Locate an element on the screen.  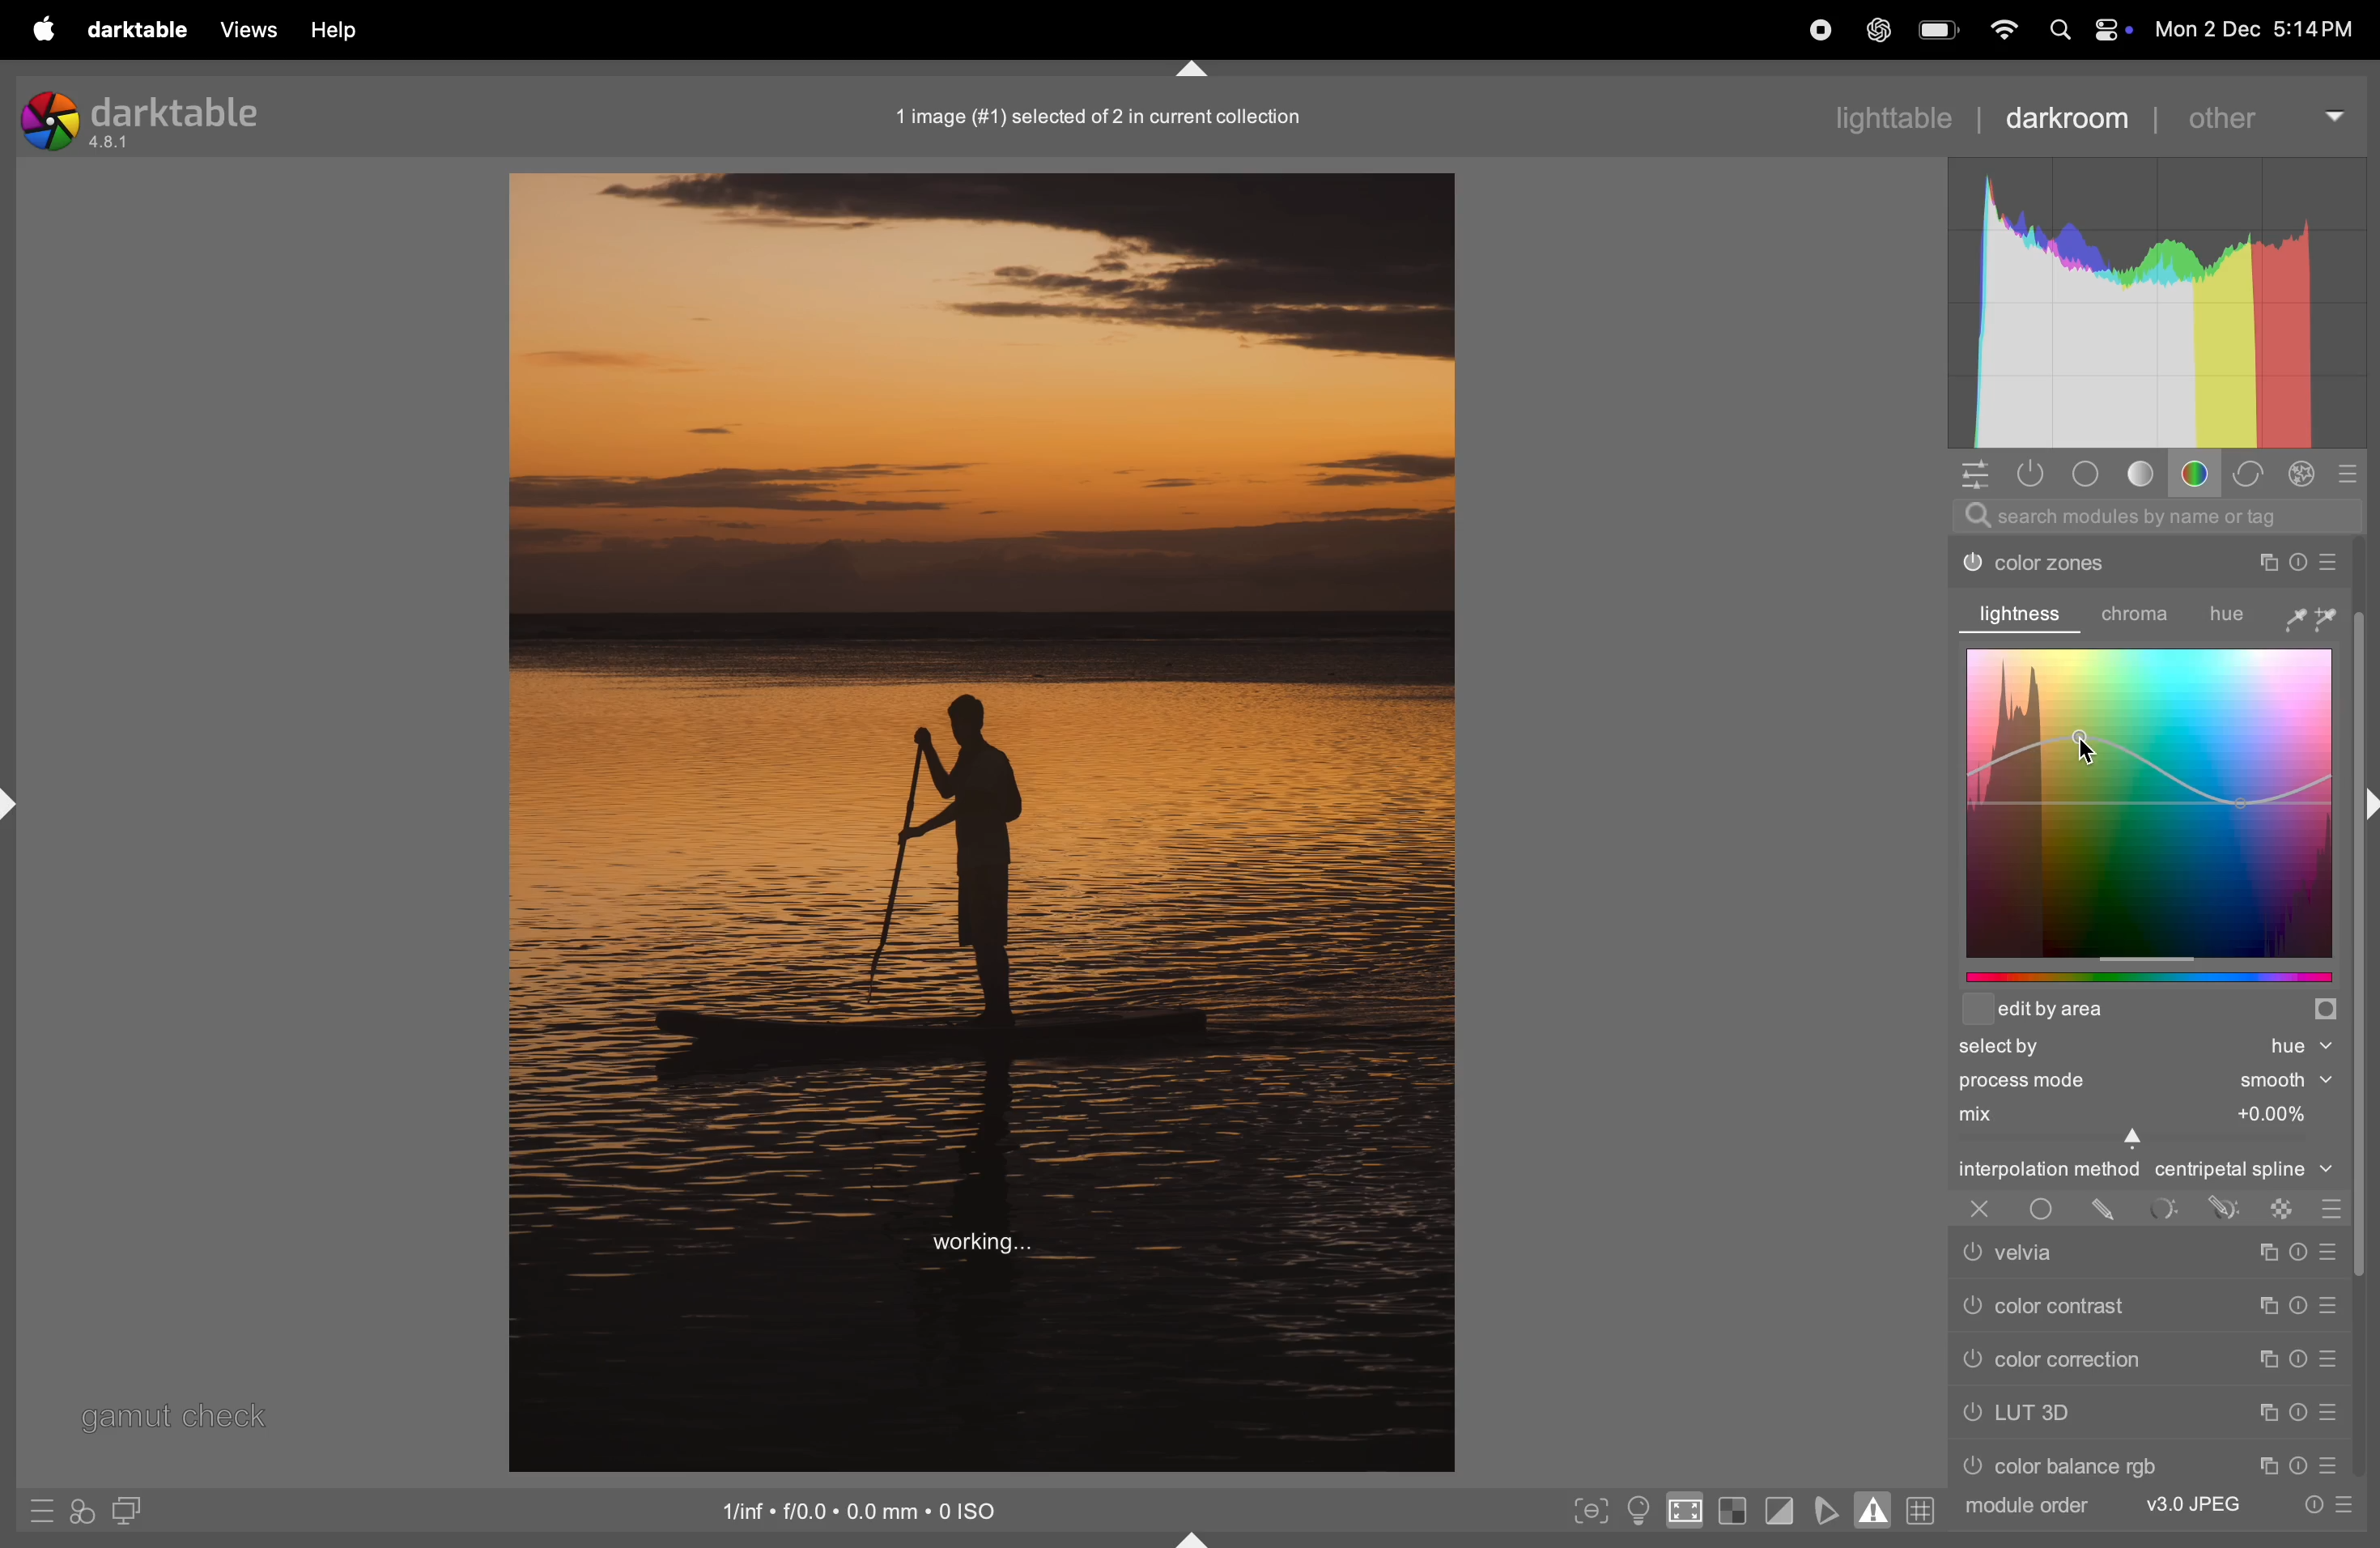
chroma is located at coordinates (2143, 615).